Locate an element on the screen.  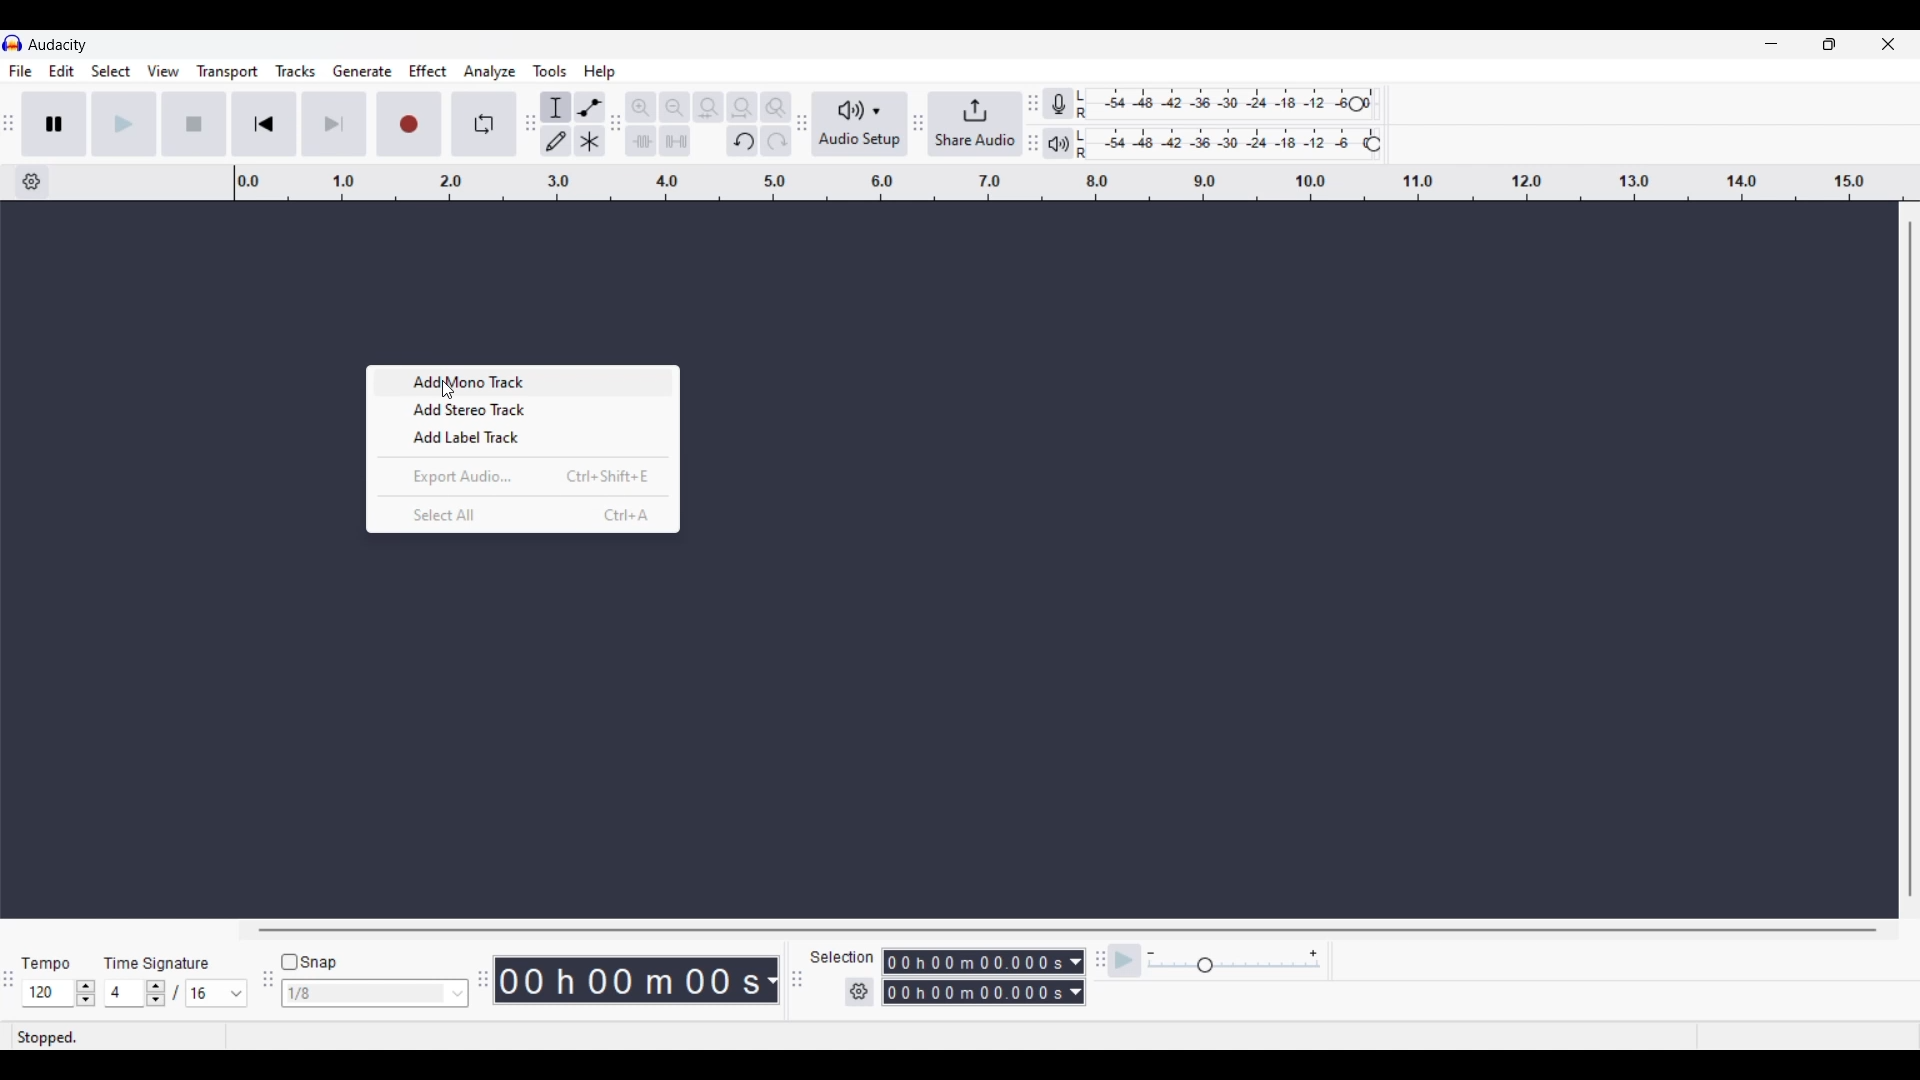
Metric options to record duration is located at coordinates (1074, 978).